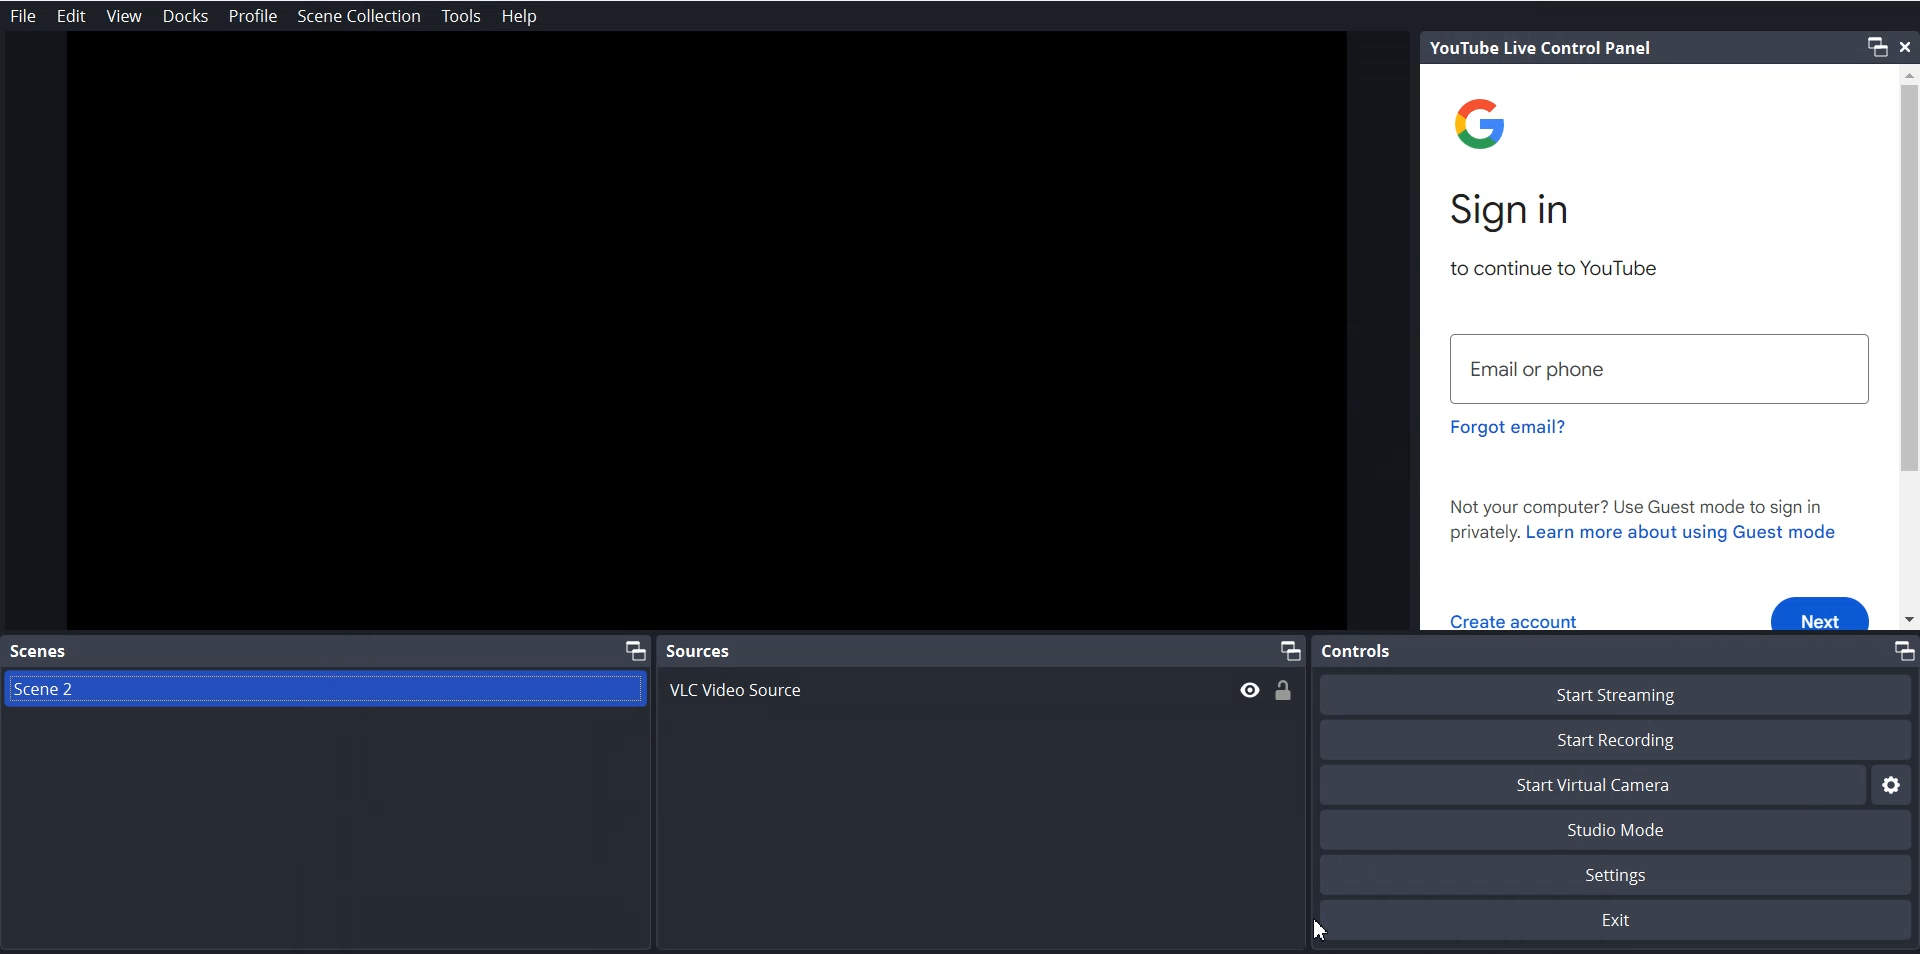 This screenshot has height=954, width=1920. I want to click on Sign in, so click(1517, 211).